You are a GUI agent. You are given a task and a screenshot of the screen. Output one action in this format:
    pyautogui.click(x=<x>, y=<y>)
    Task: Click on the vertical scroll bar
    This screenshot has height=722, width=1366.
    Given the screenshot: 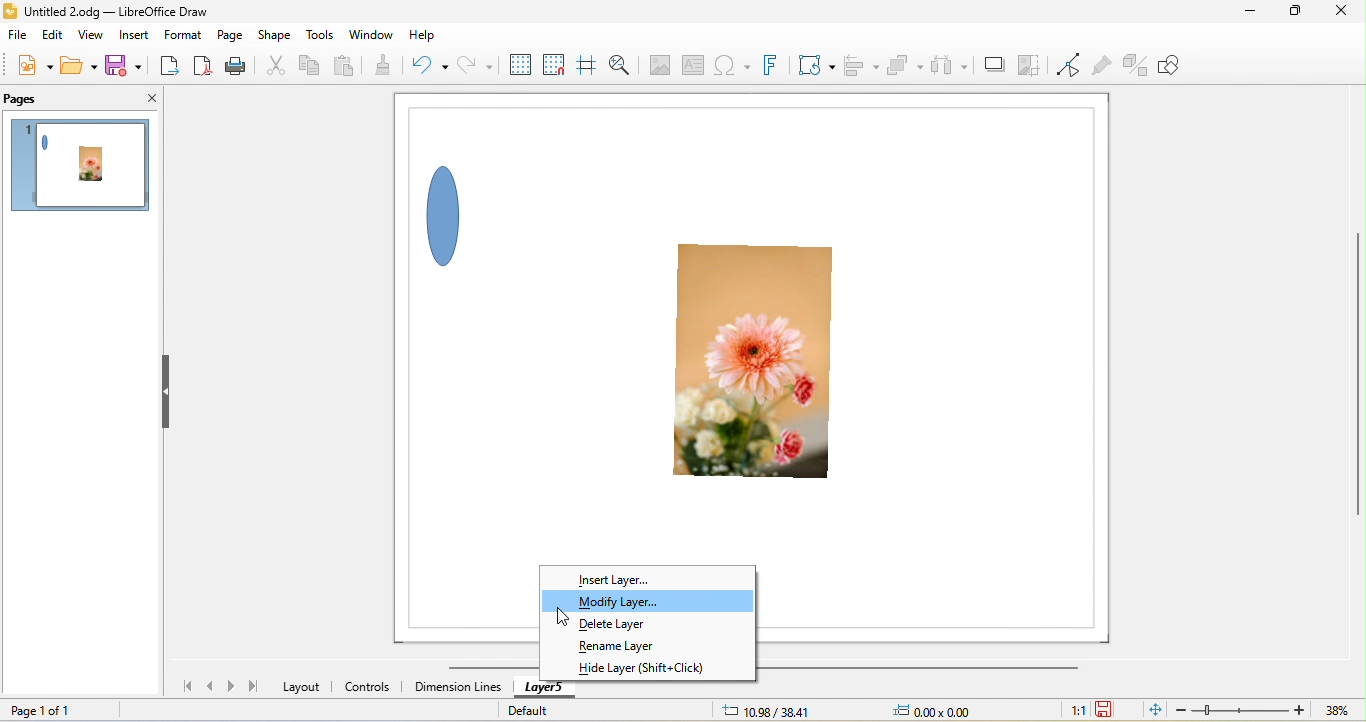 What is the action you would take?
    pyautogui.click(x=1354, y=377)
    